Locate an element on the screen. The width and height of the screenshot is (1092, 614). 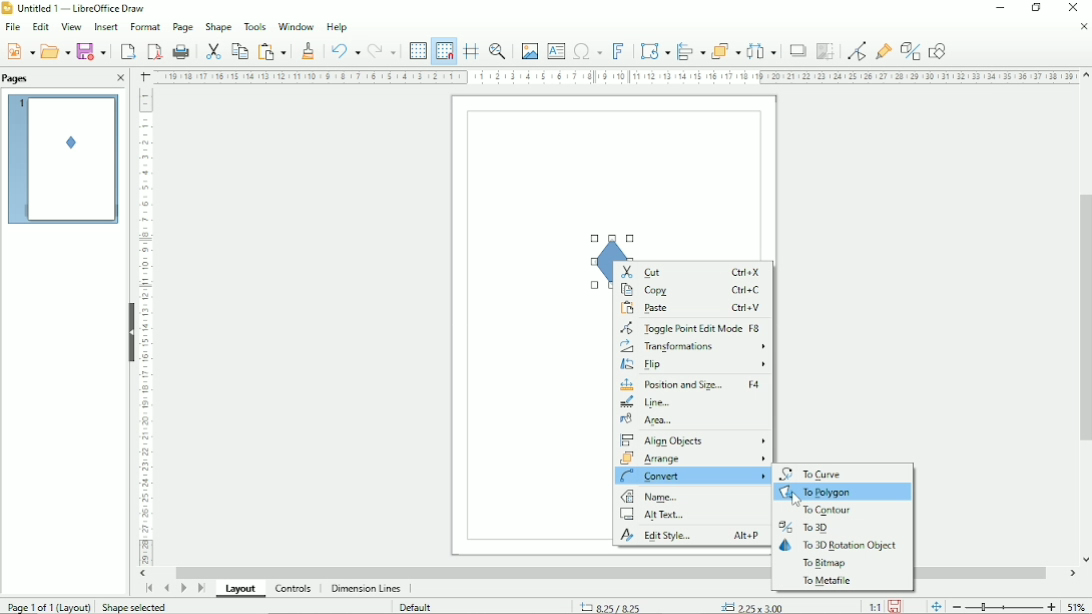
Area is located at coordinates (654, 420).